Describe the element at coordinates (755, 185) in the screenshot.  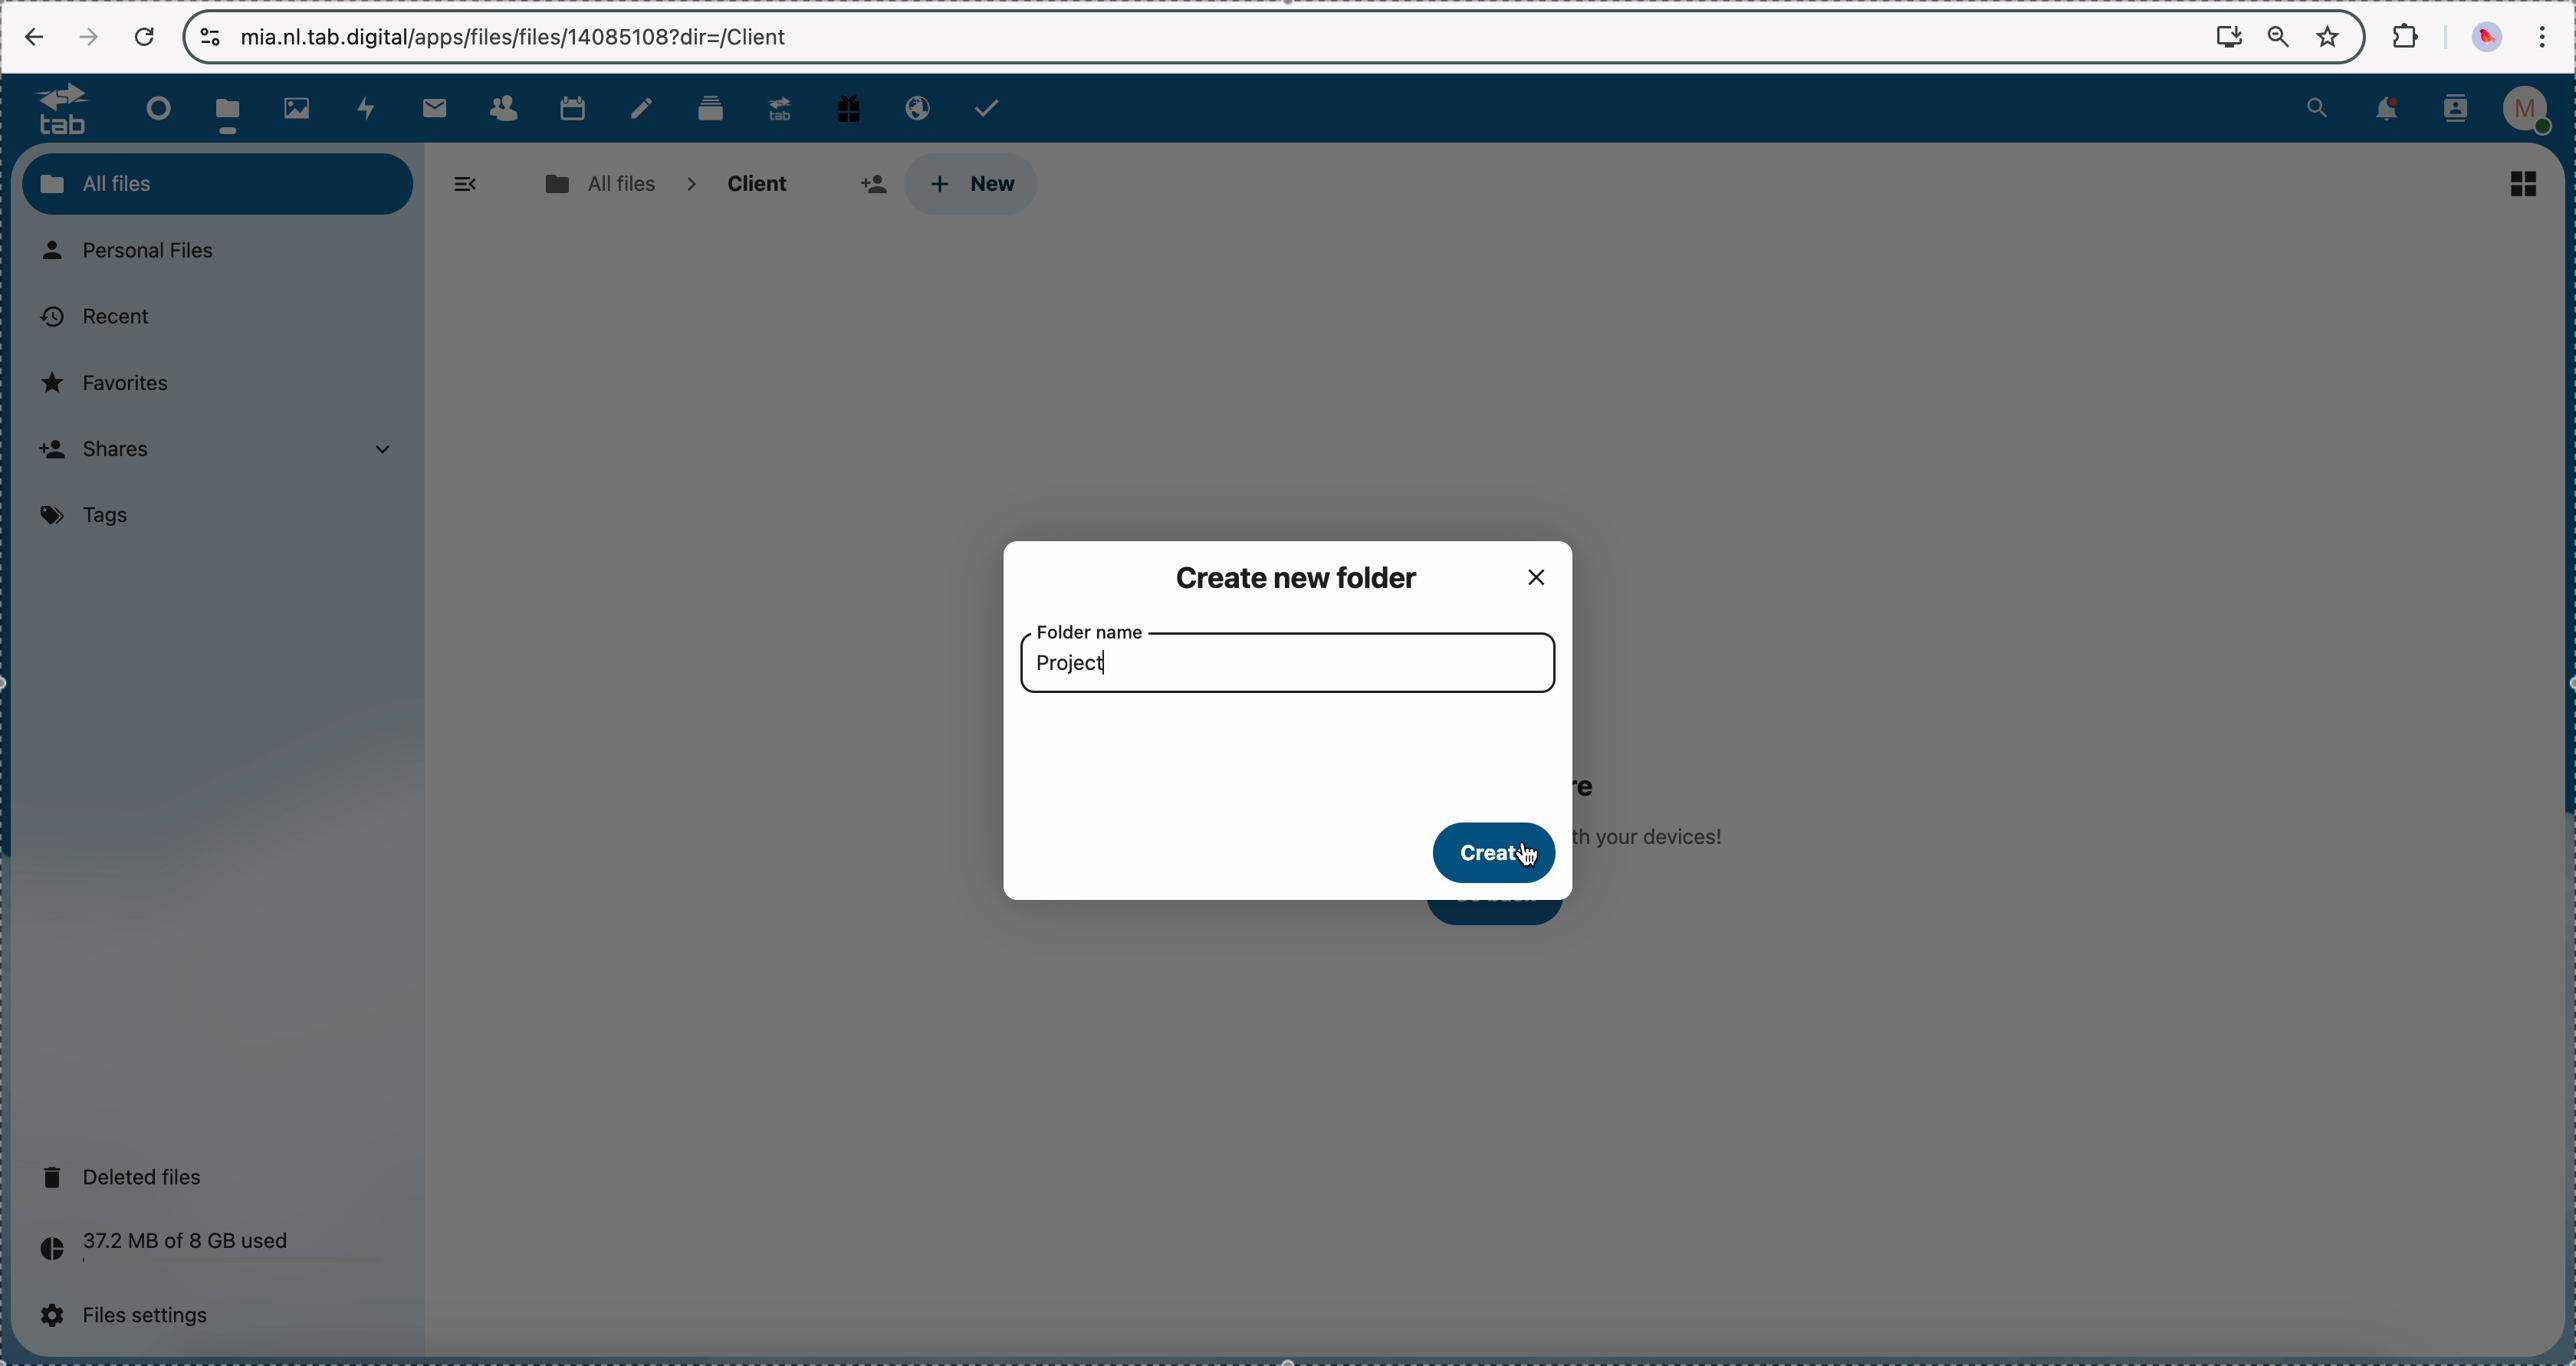
I see `client` at that location.